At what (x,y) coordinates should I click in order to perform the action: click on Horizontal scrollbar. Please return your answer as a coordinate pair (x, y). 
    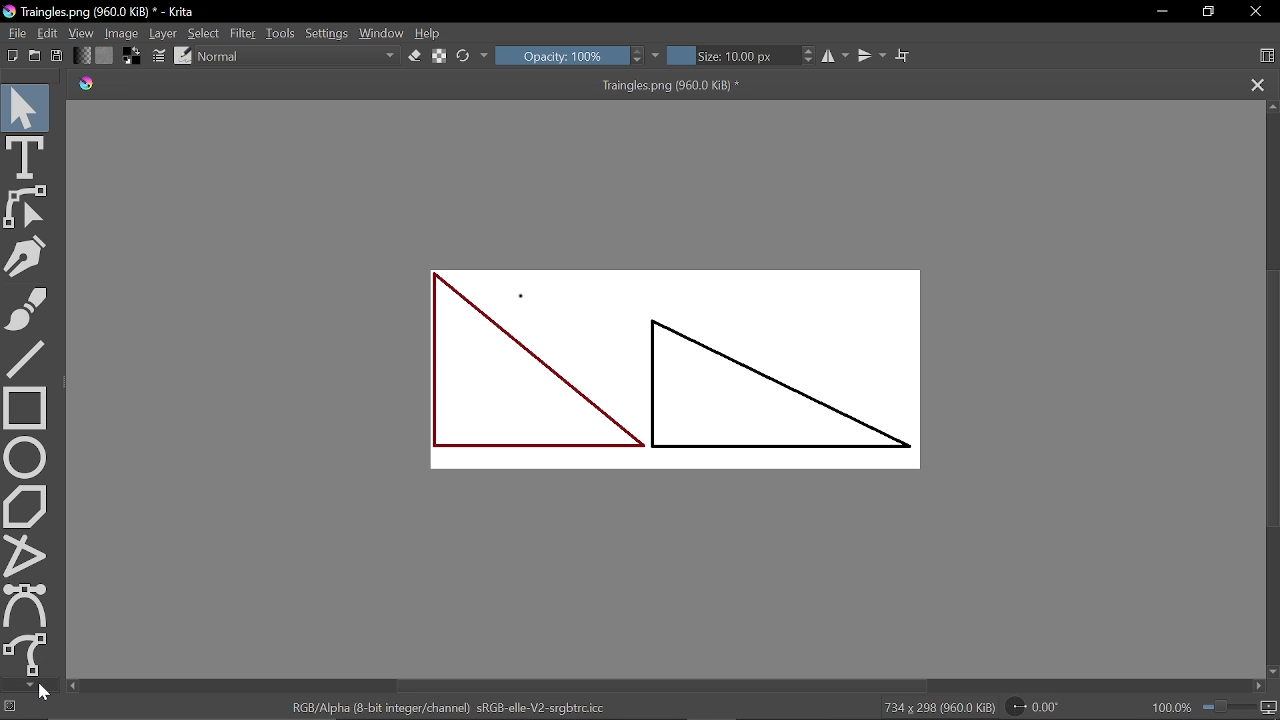
    Looking at the image, I should click on (663, 686).